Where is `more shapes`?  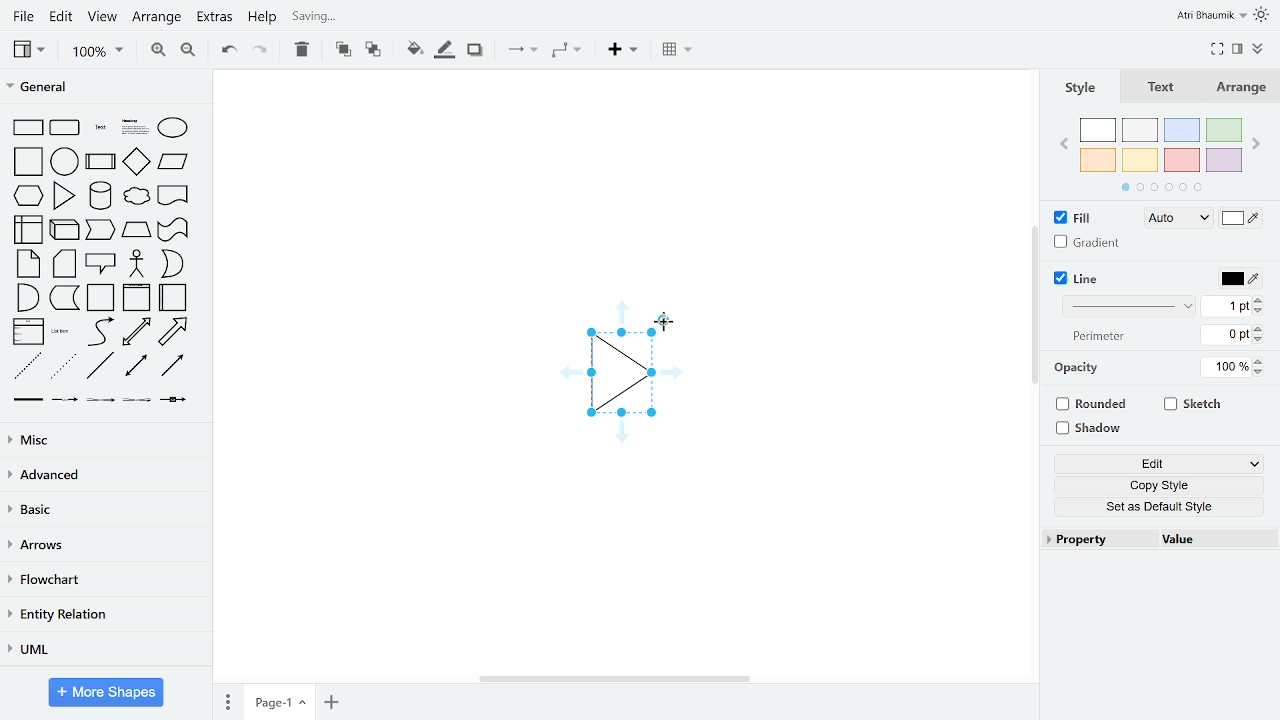 more shapes is located at coordinates (107, 692).